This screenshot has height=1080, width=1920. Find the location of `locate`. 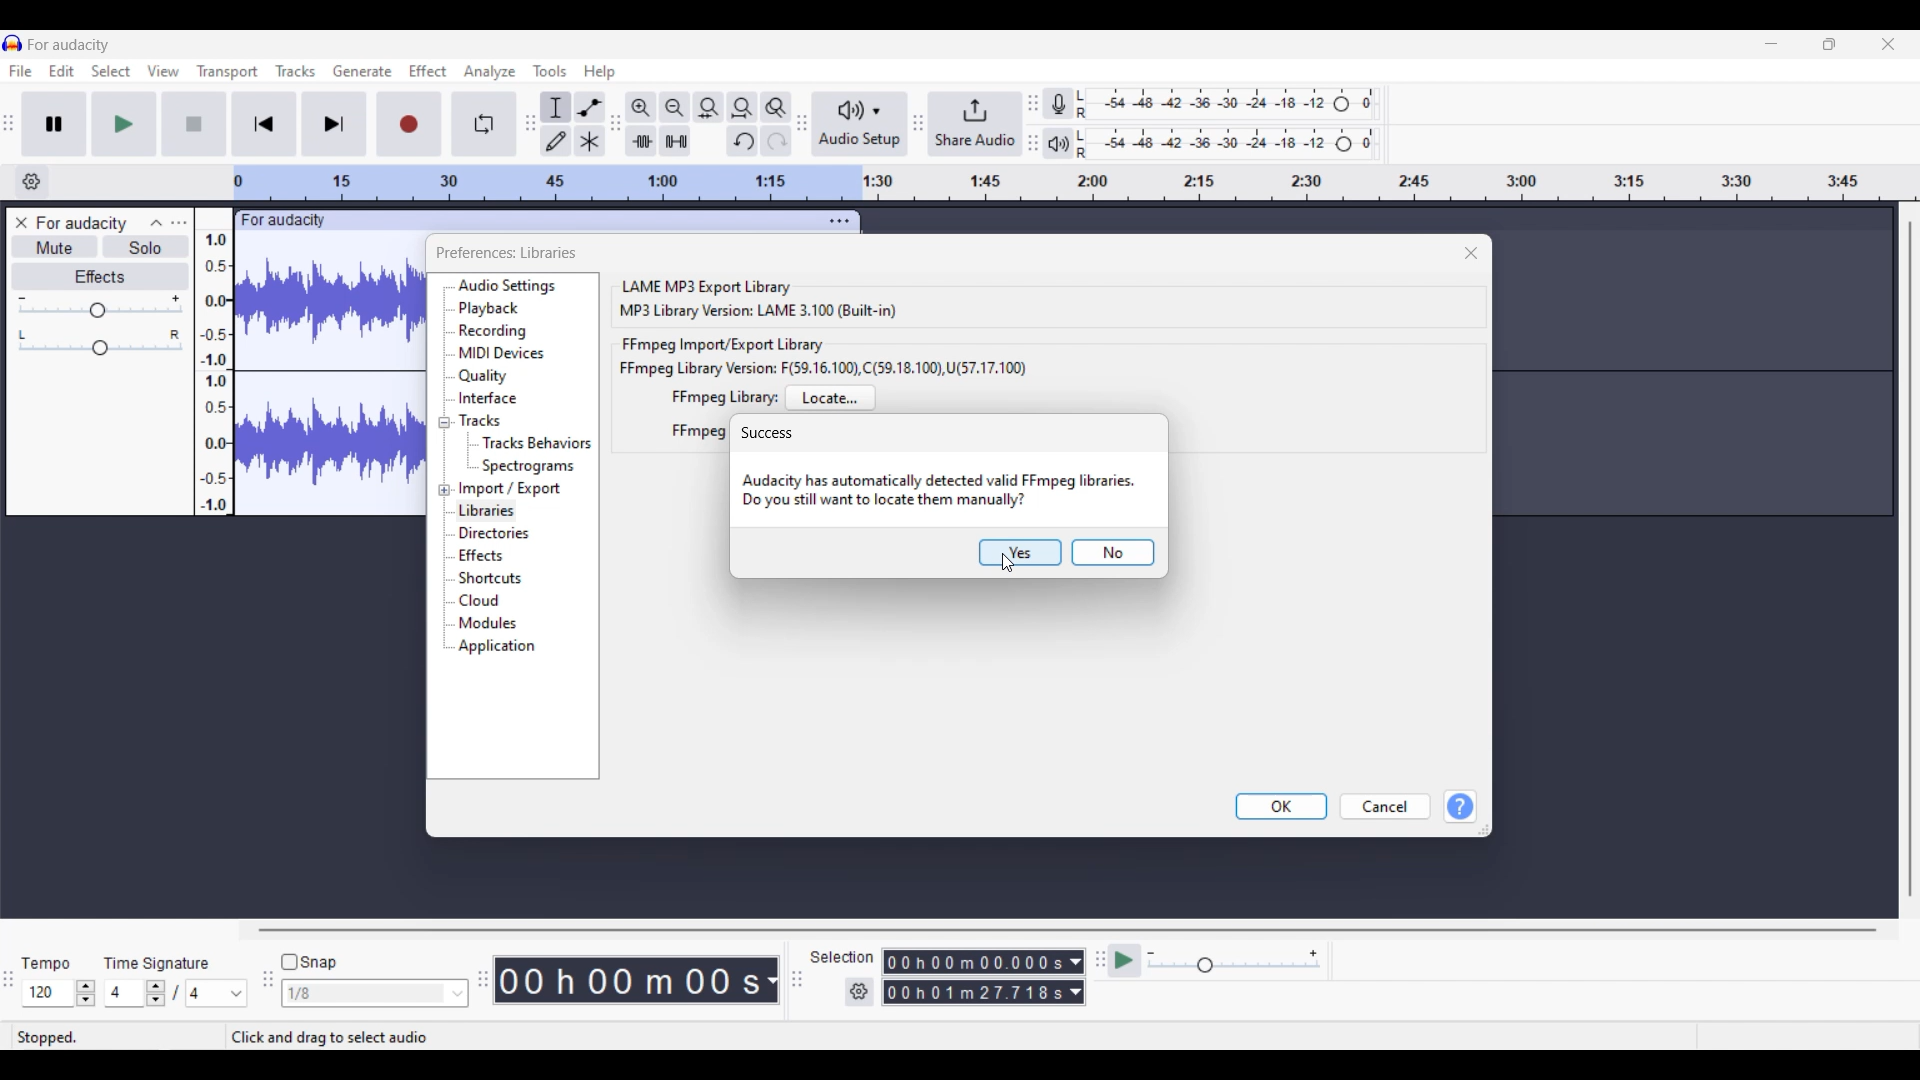

locate is located at coordinates (831, 398).